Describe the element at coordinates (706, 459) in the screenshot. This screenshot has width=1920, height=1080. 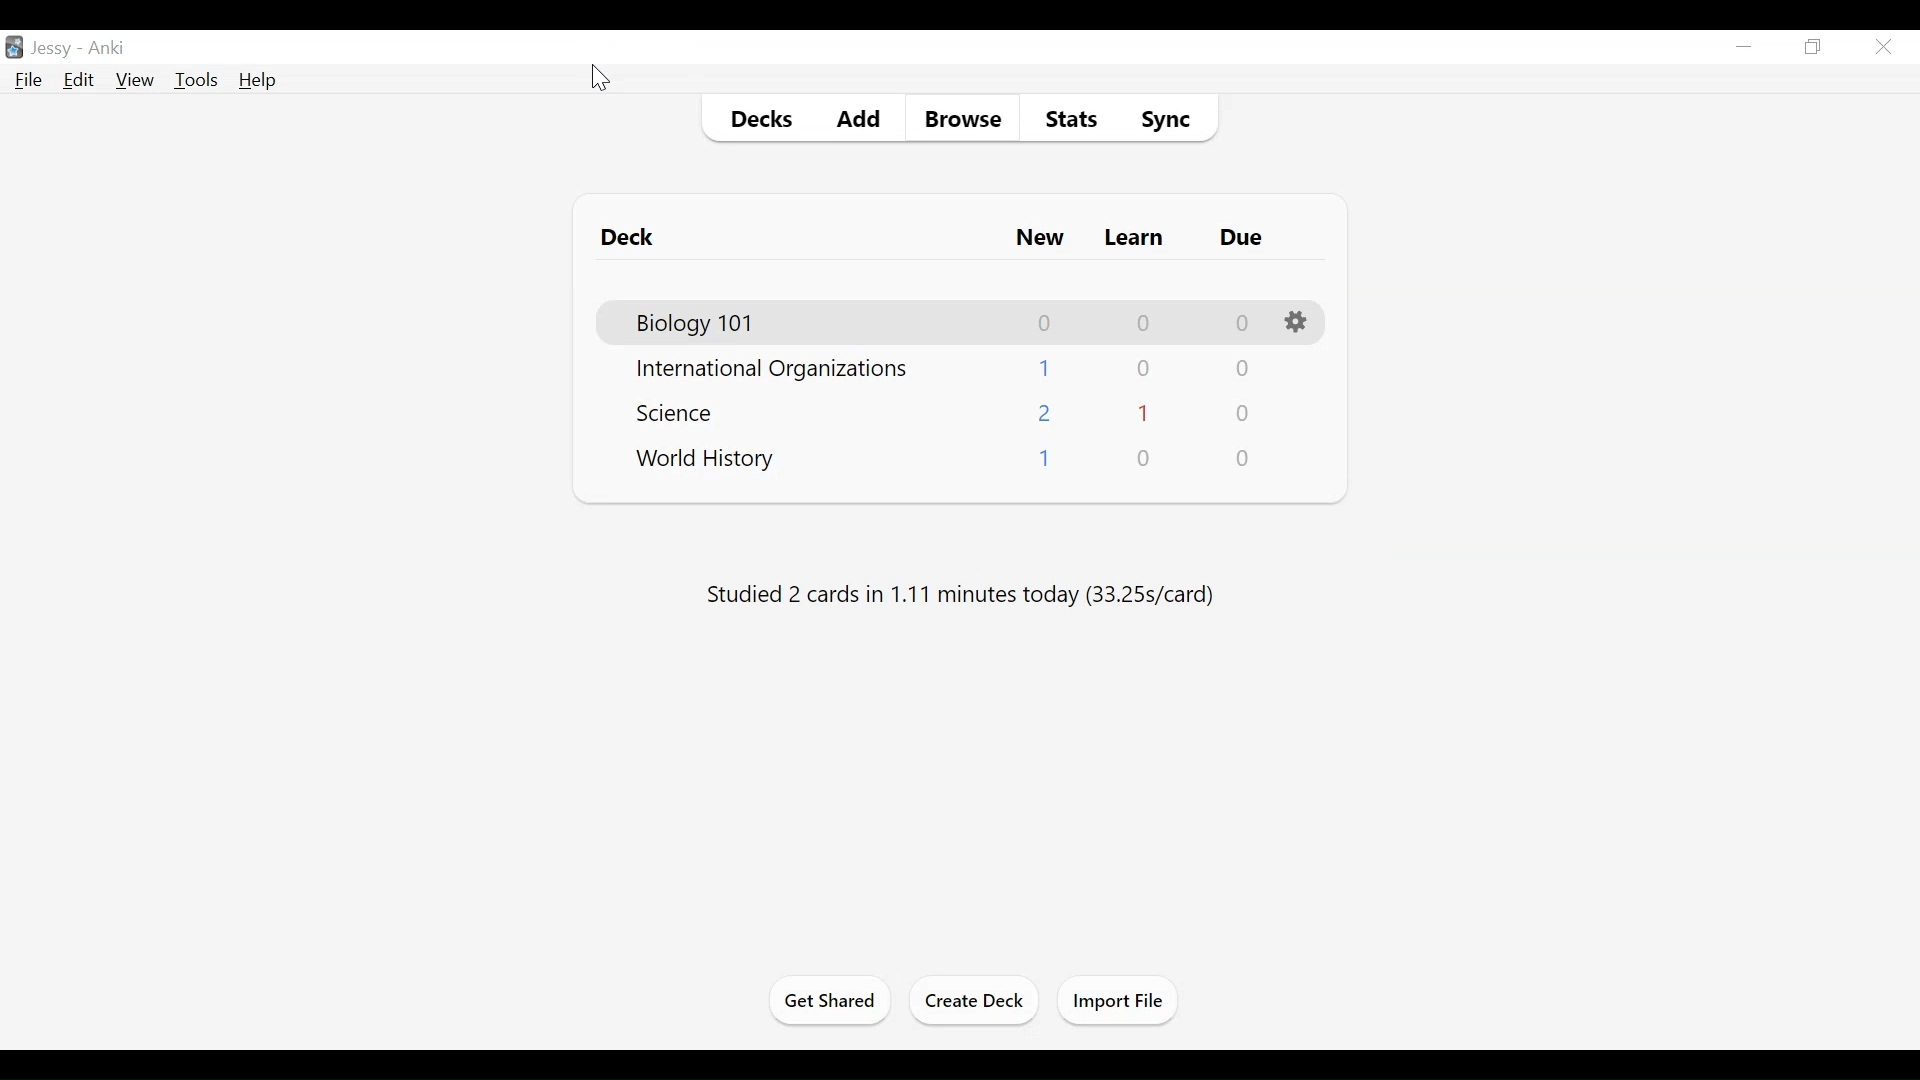
I see `Deck Name` at that location.